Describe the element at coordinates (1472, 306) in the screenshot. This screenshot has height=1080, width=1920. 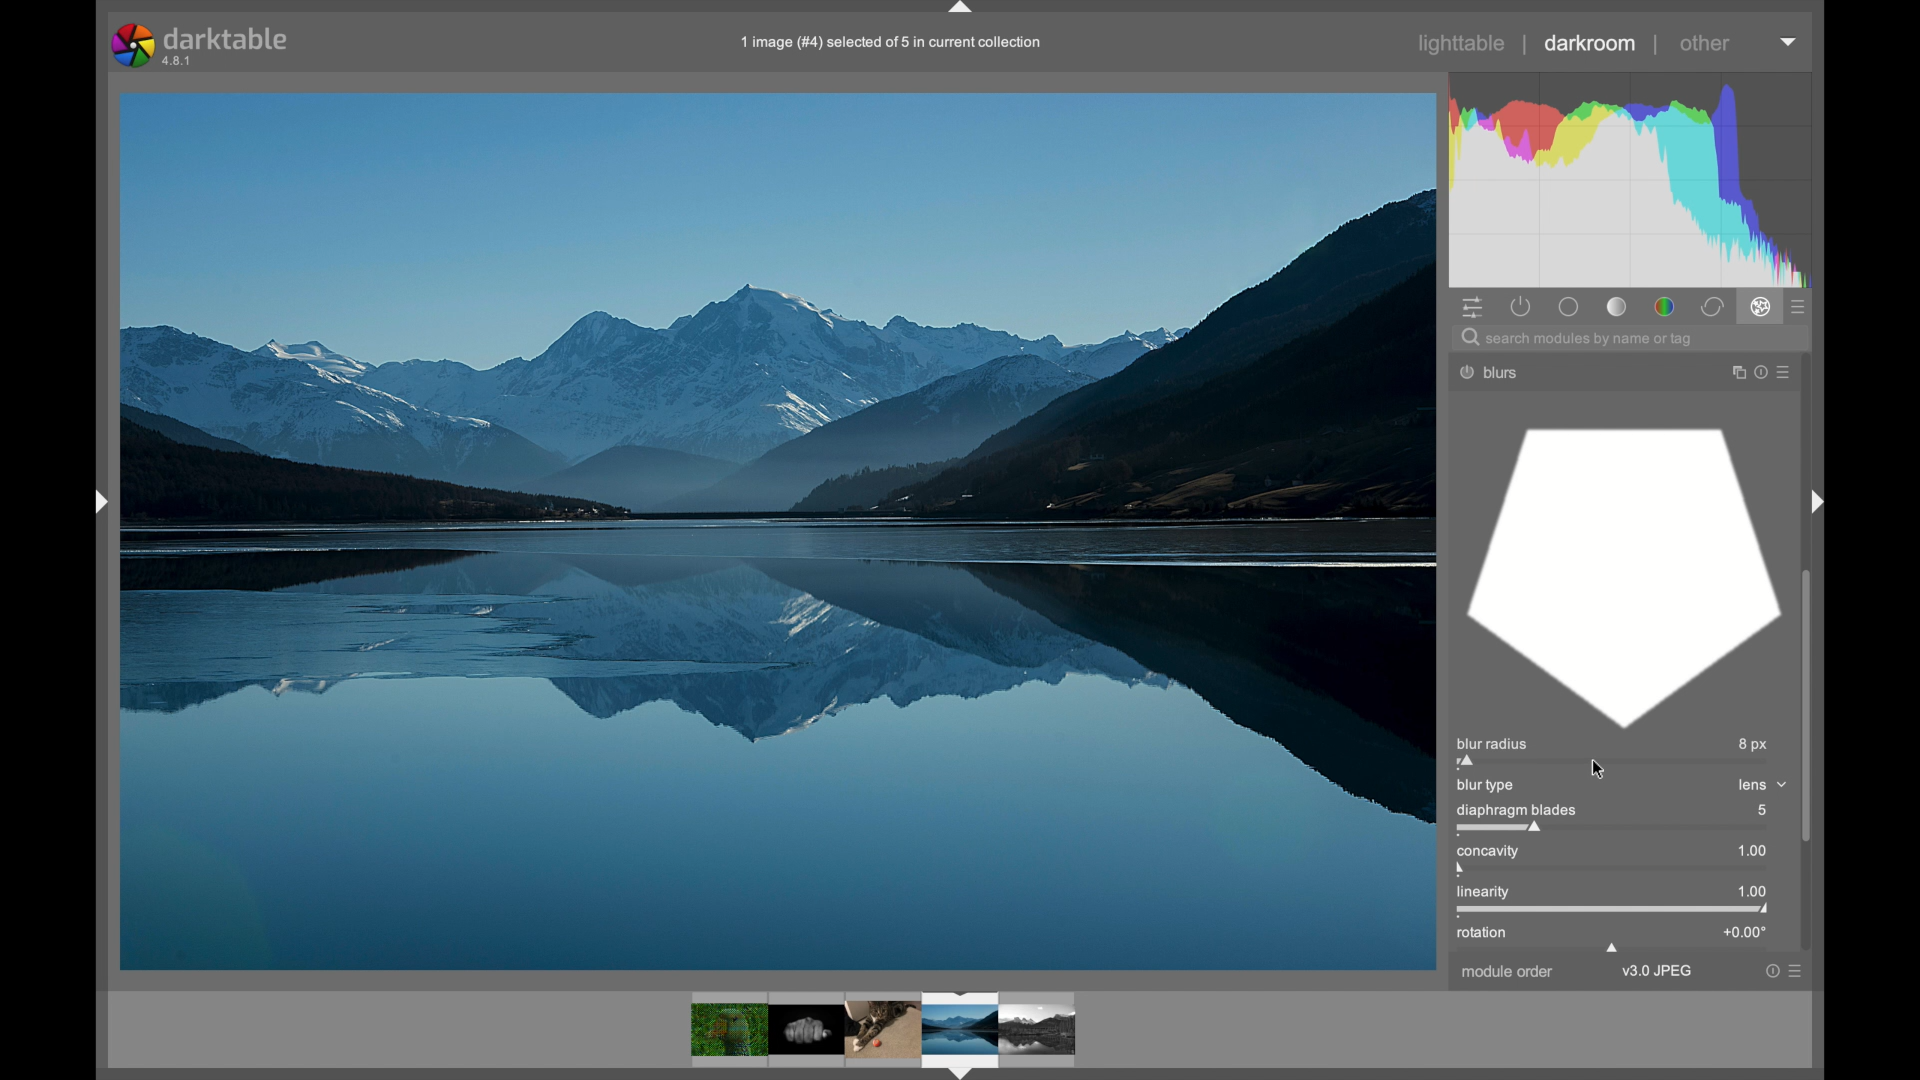
I see `show quick access  panel` at that location.